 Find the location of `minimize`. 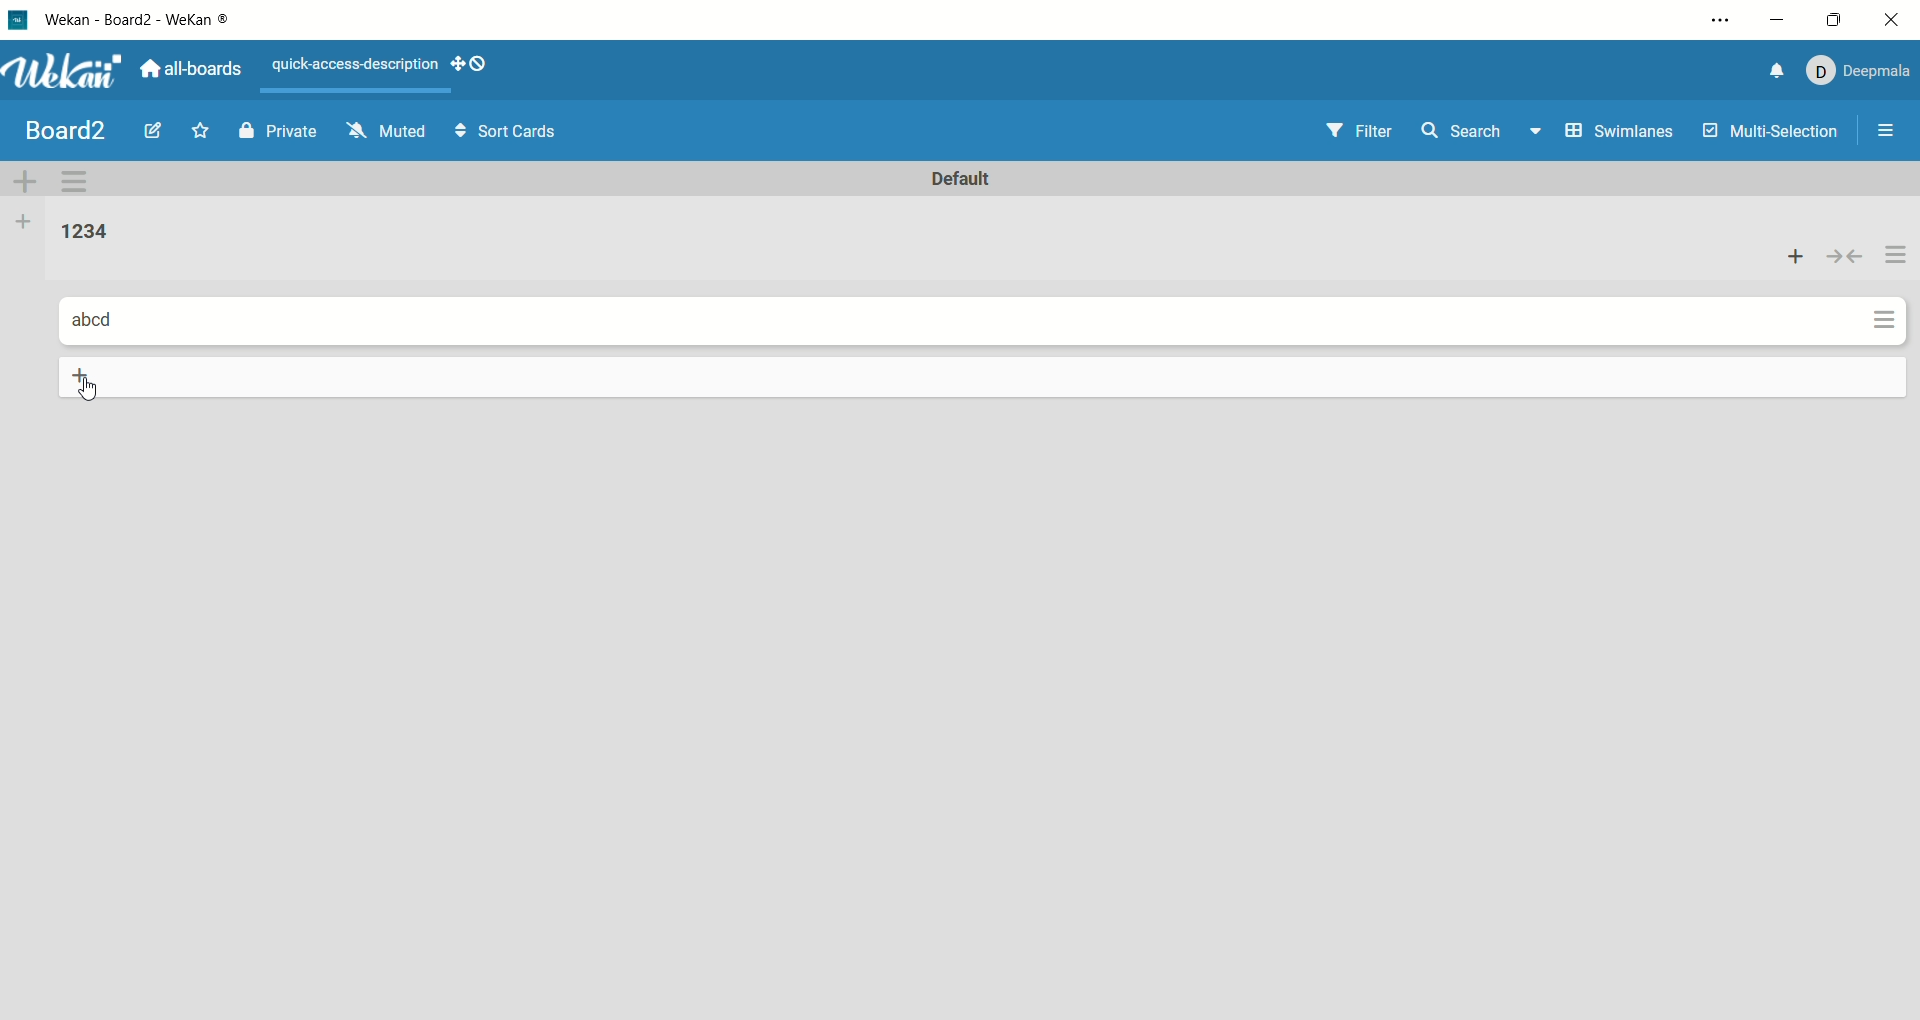

minimize is located at coordinates (1774, 23).